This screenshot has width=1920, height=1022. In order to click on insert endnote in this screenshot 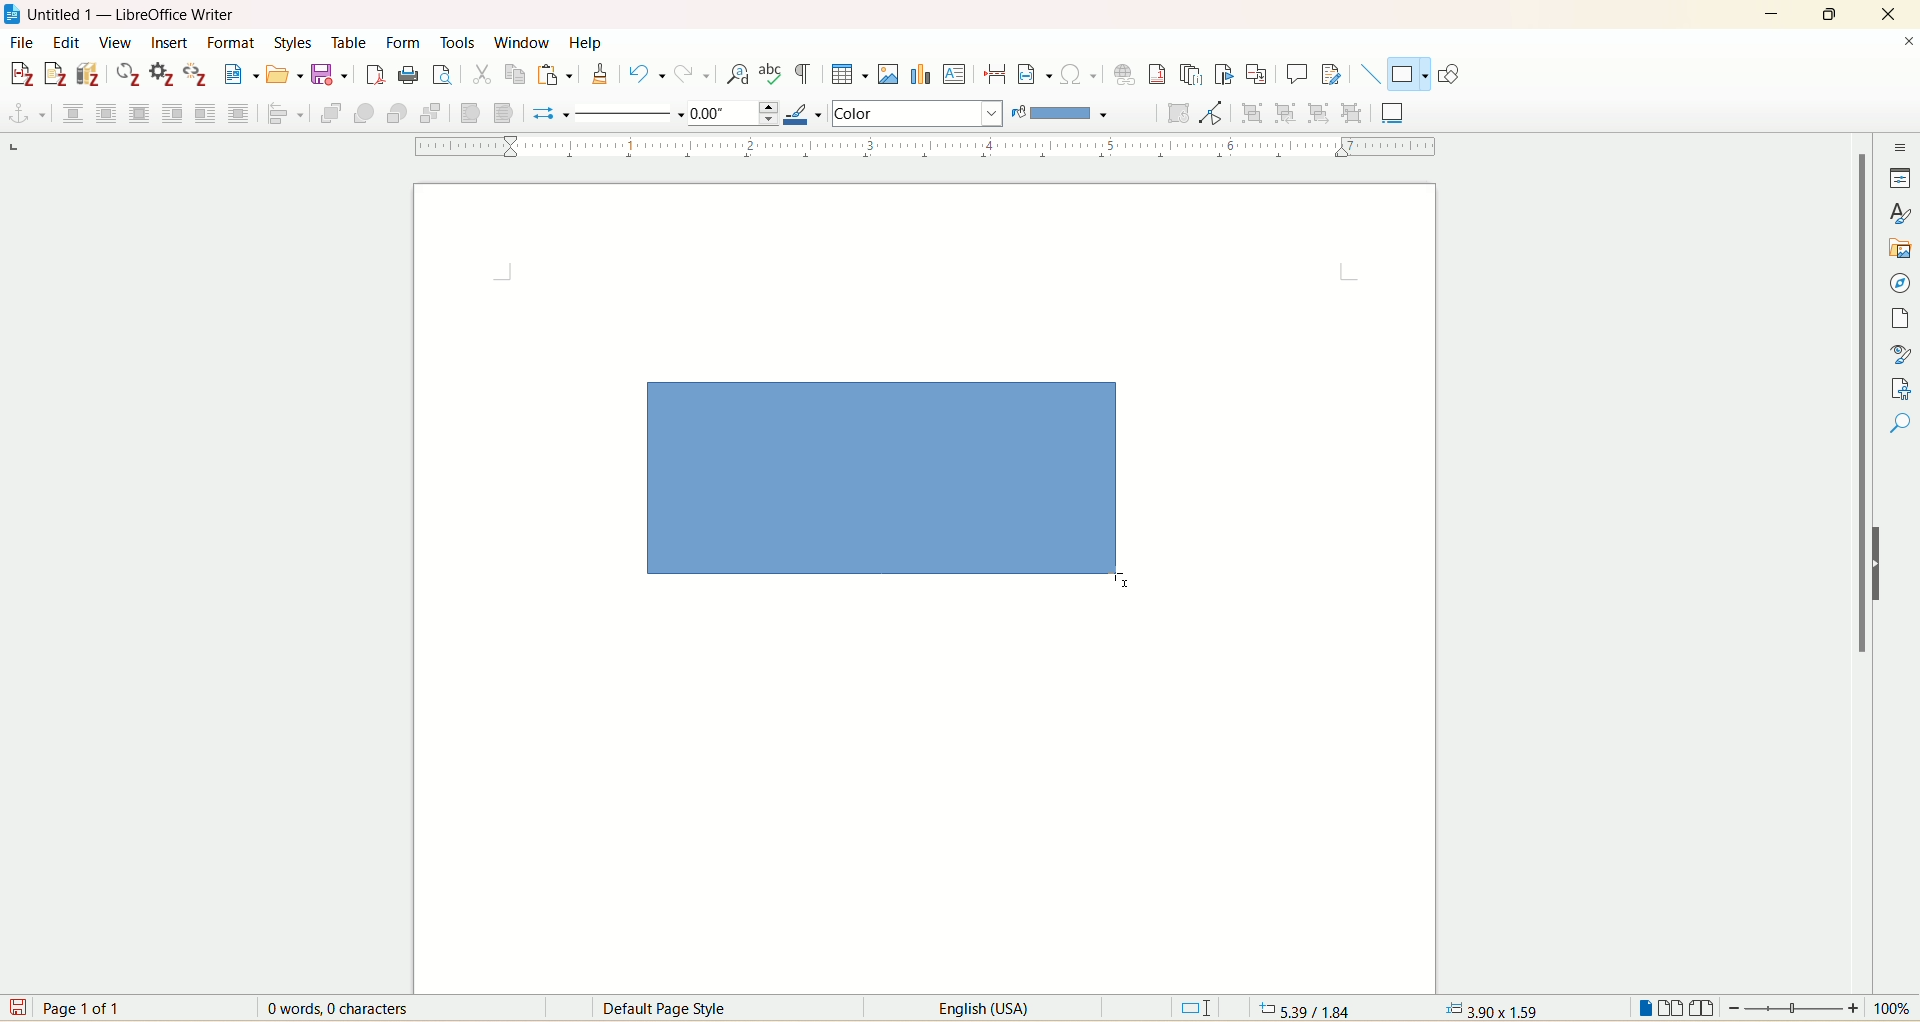, I will do `click(1195, 74)`.